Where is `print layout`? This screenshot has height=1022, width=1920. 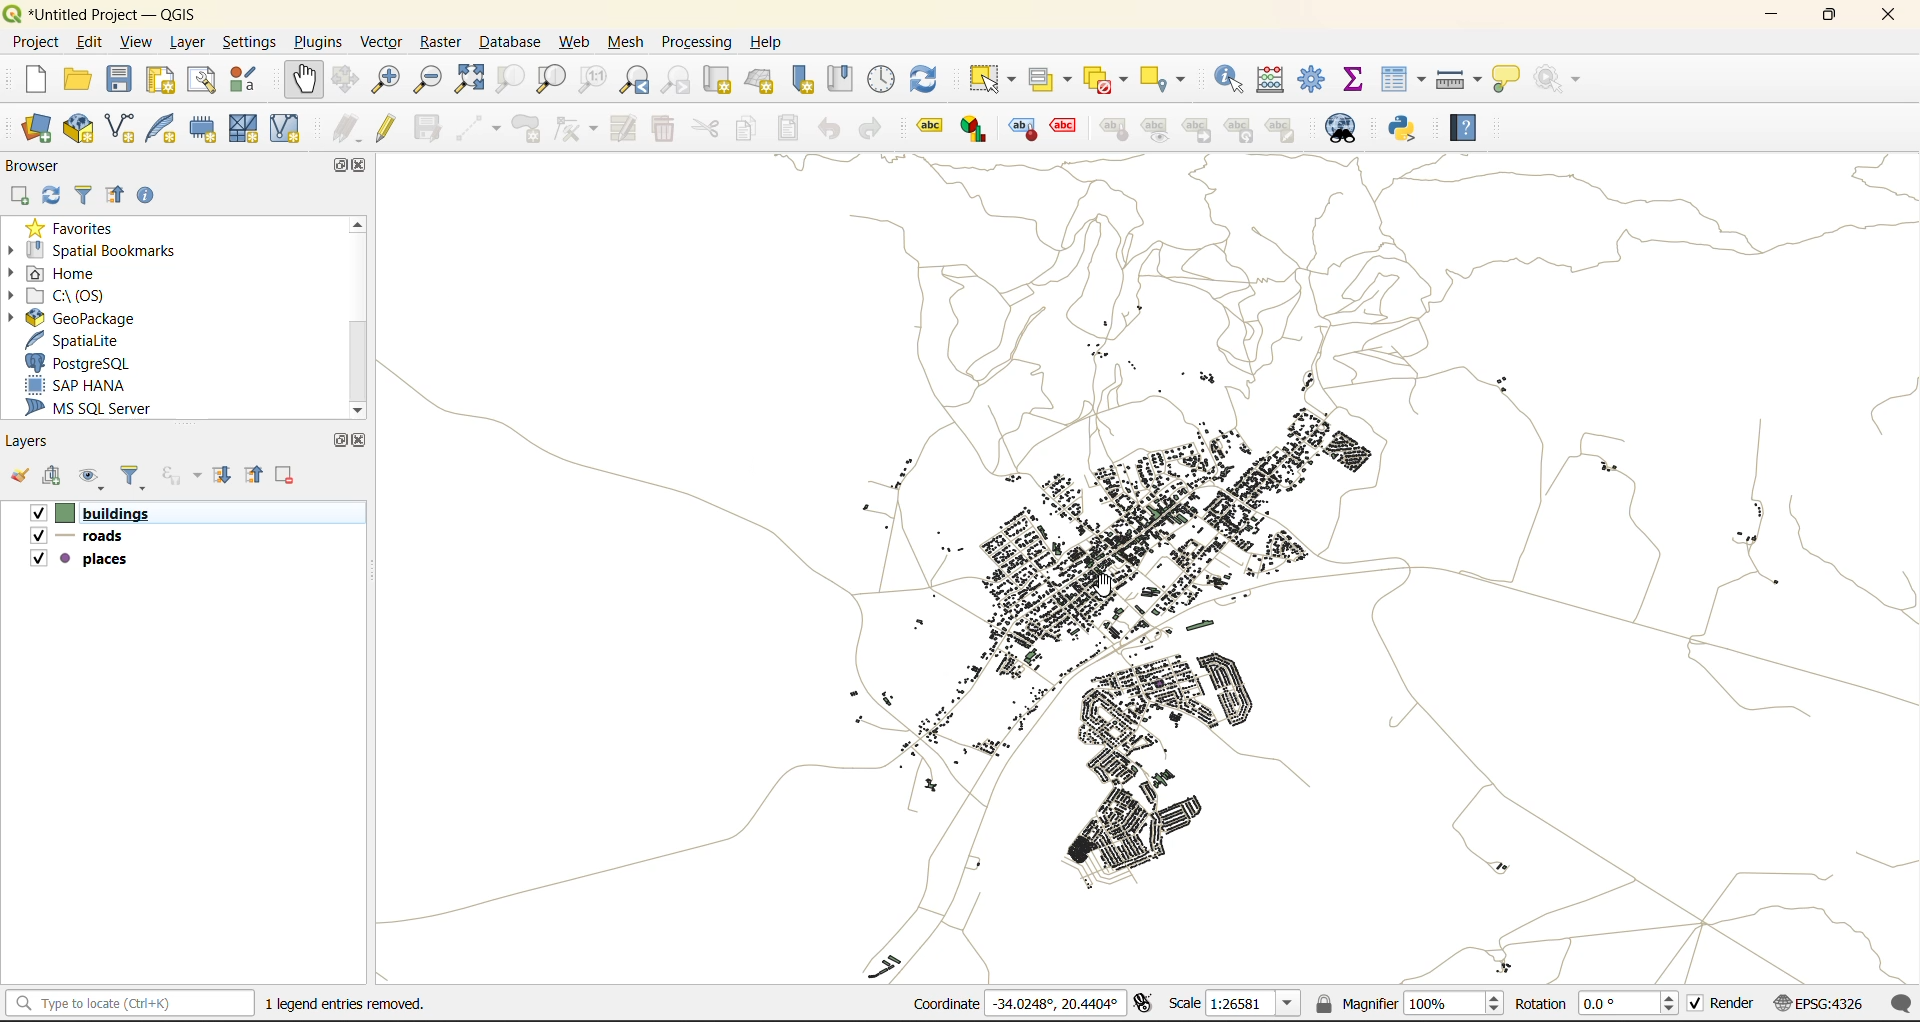 print layout is located at coordinates (157, 80).